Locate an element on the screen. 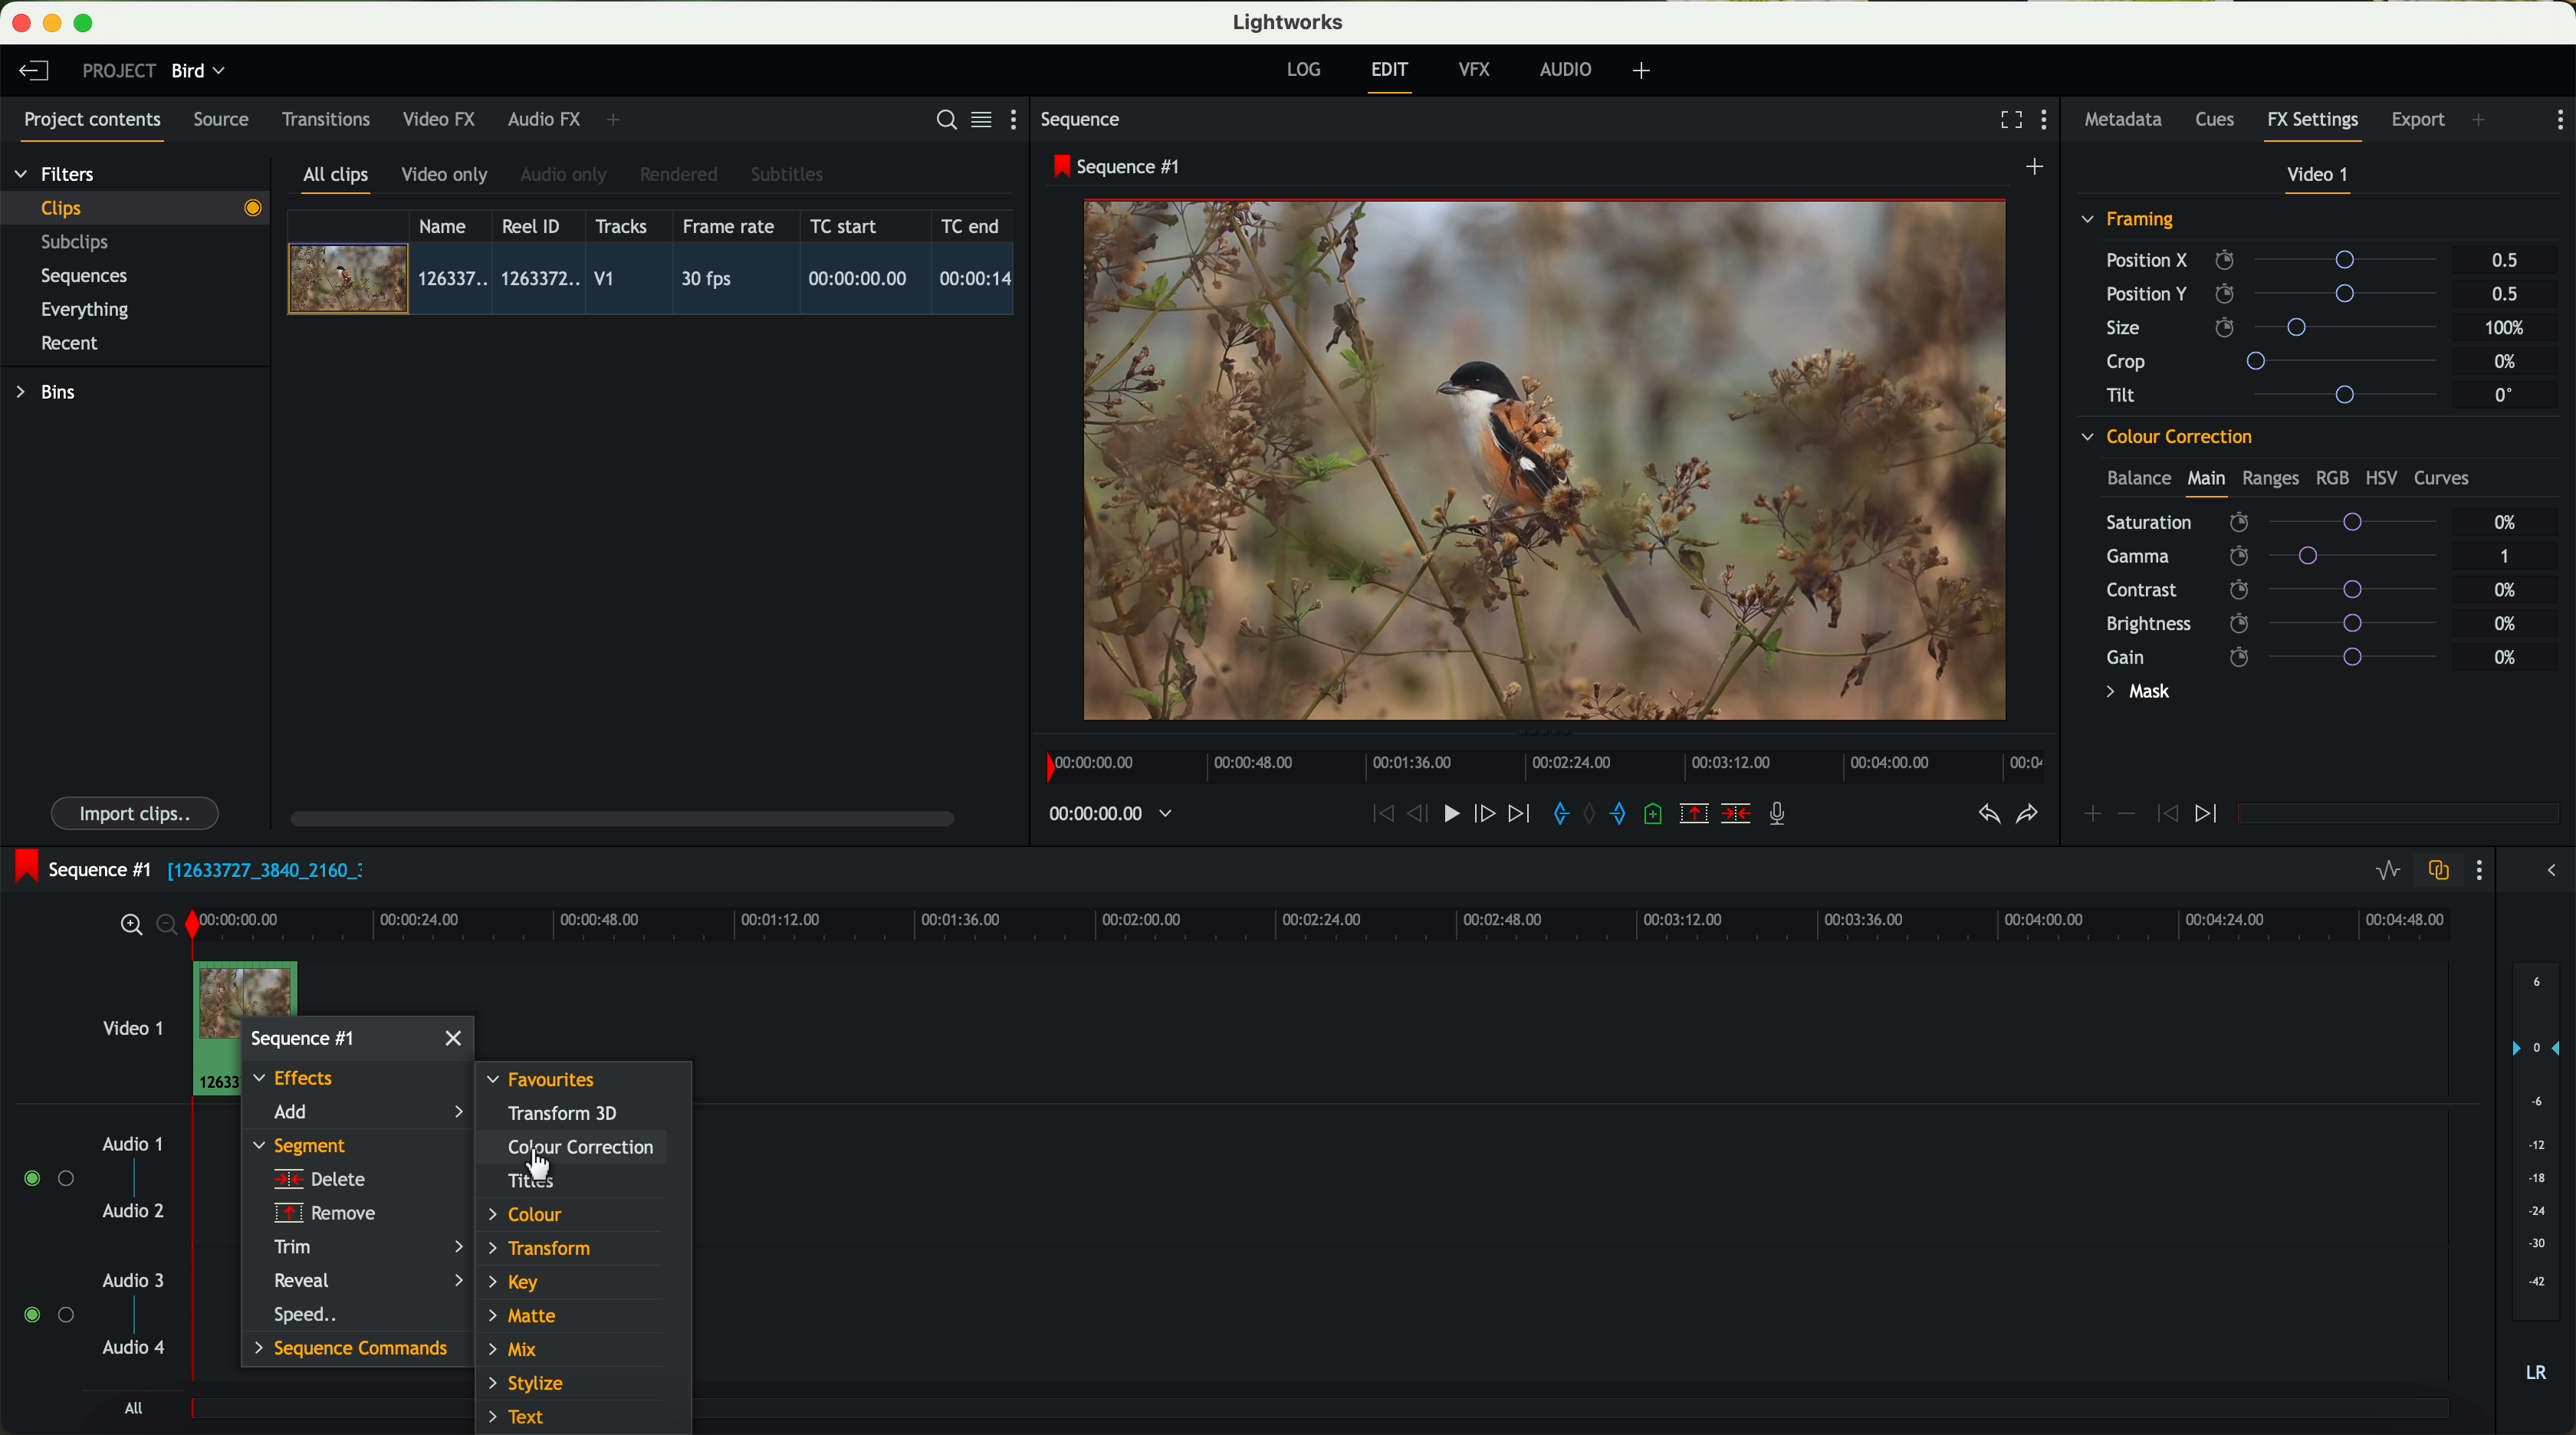 The width and height of the screenshot is (2576, 1435). metadata is located at coordinates (2128, 121).